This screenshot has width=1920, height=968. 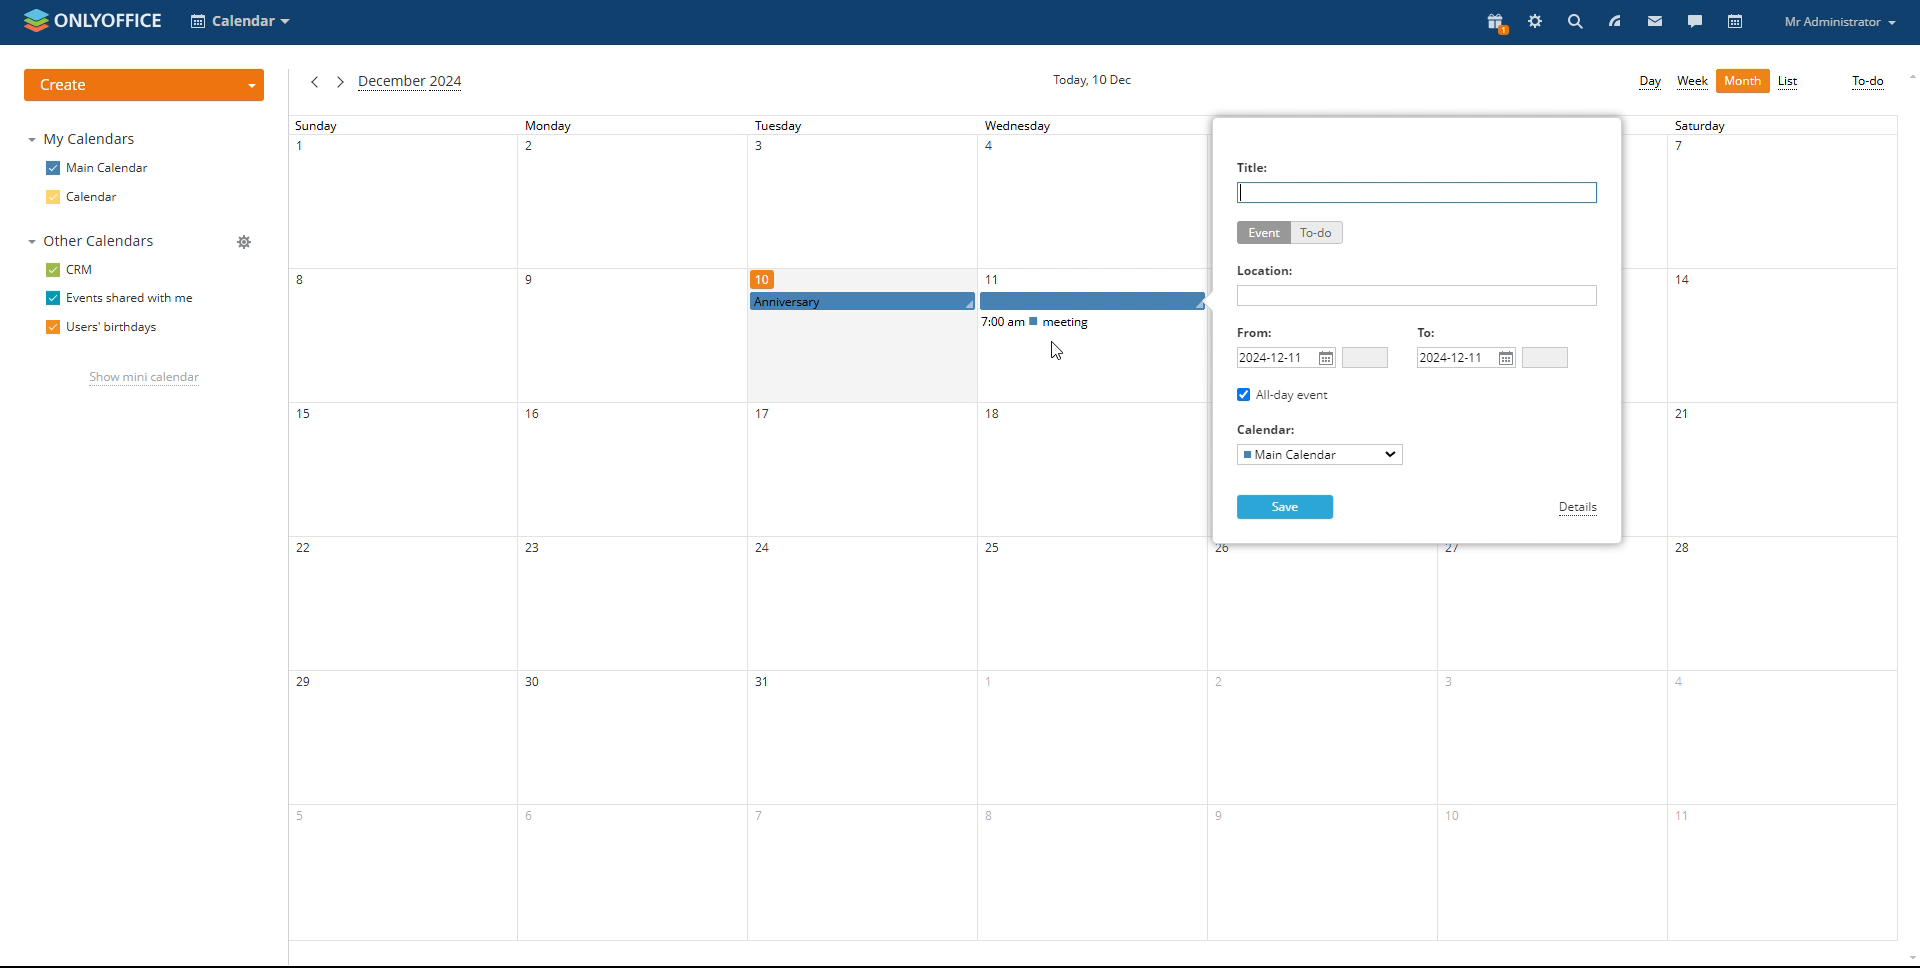 What do you see at coordinates (1055, 352) in the screenshot?
I see `cursor` at bounding box center [1055, 352].